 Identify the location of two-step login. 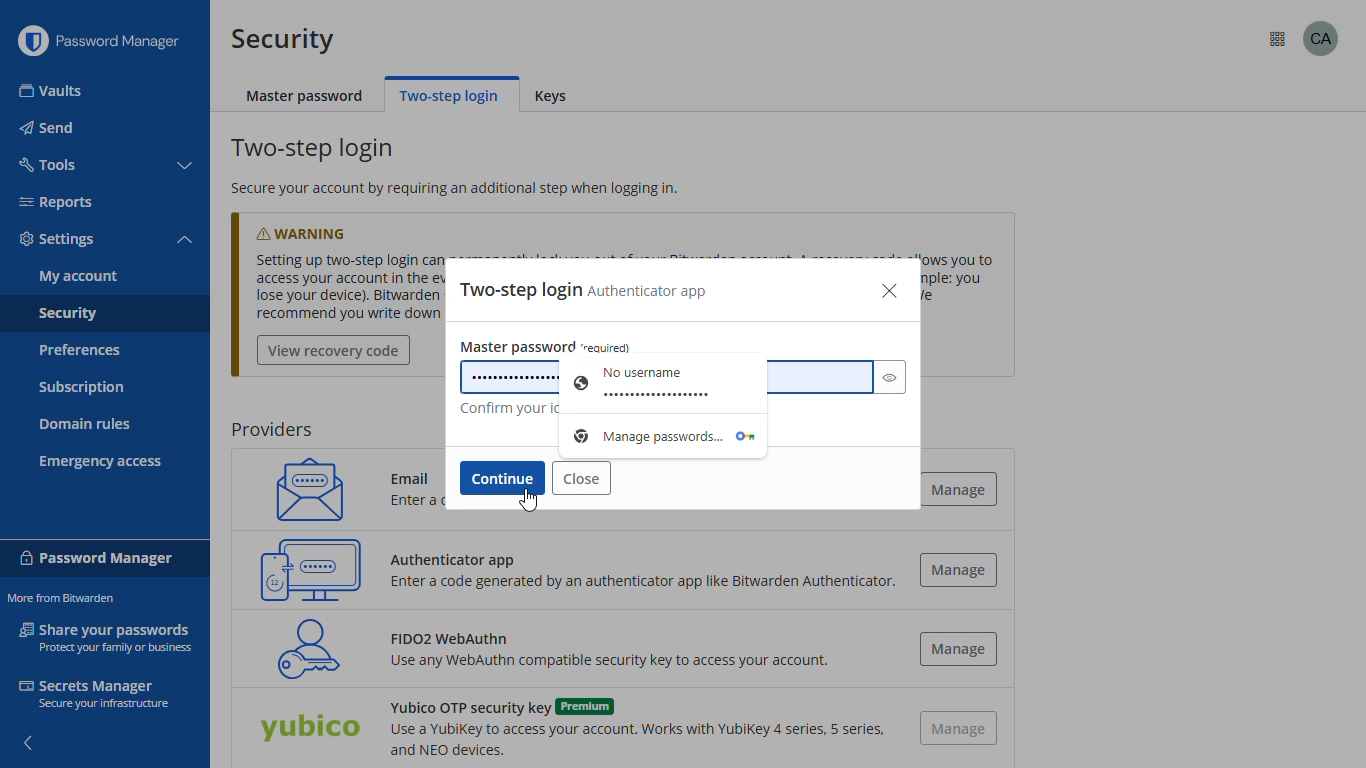
(315, 149).